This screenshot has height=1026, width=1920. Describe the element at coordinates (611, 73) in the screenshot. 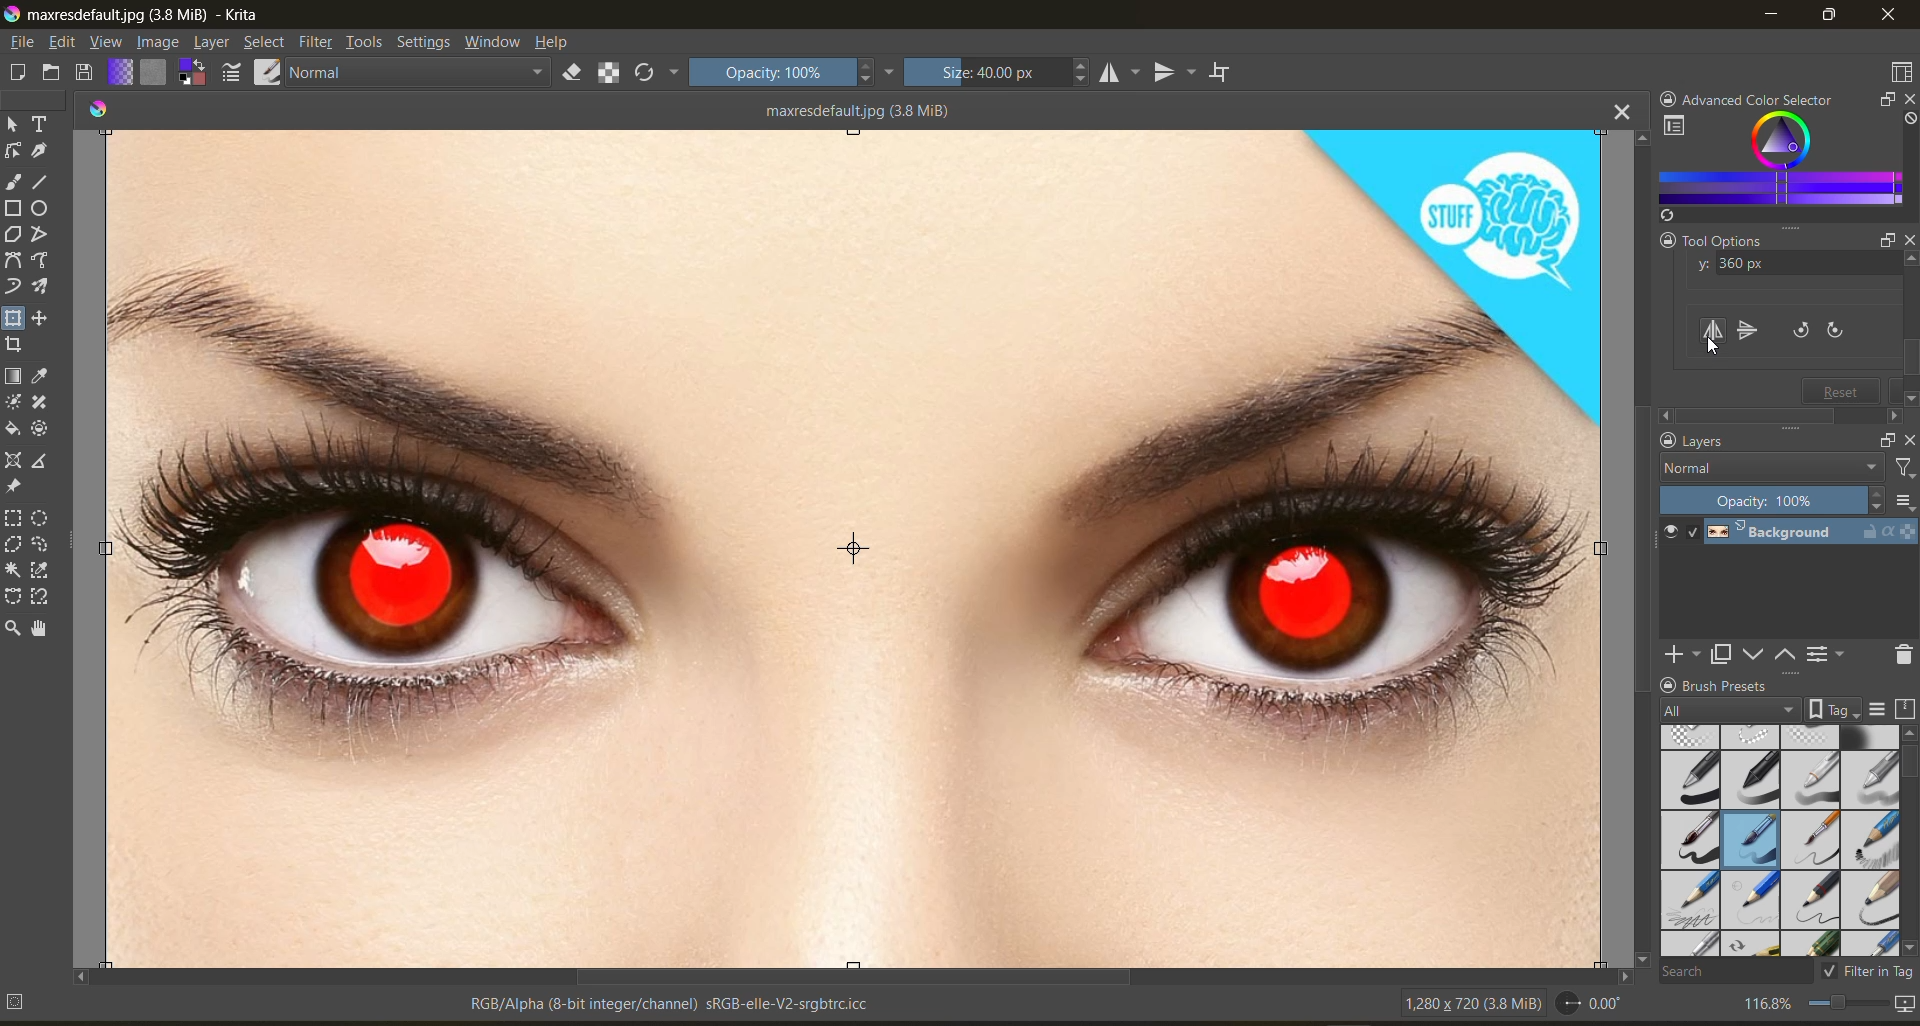

I see `preserve alpha` at that location.